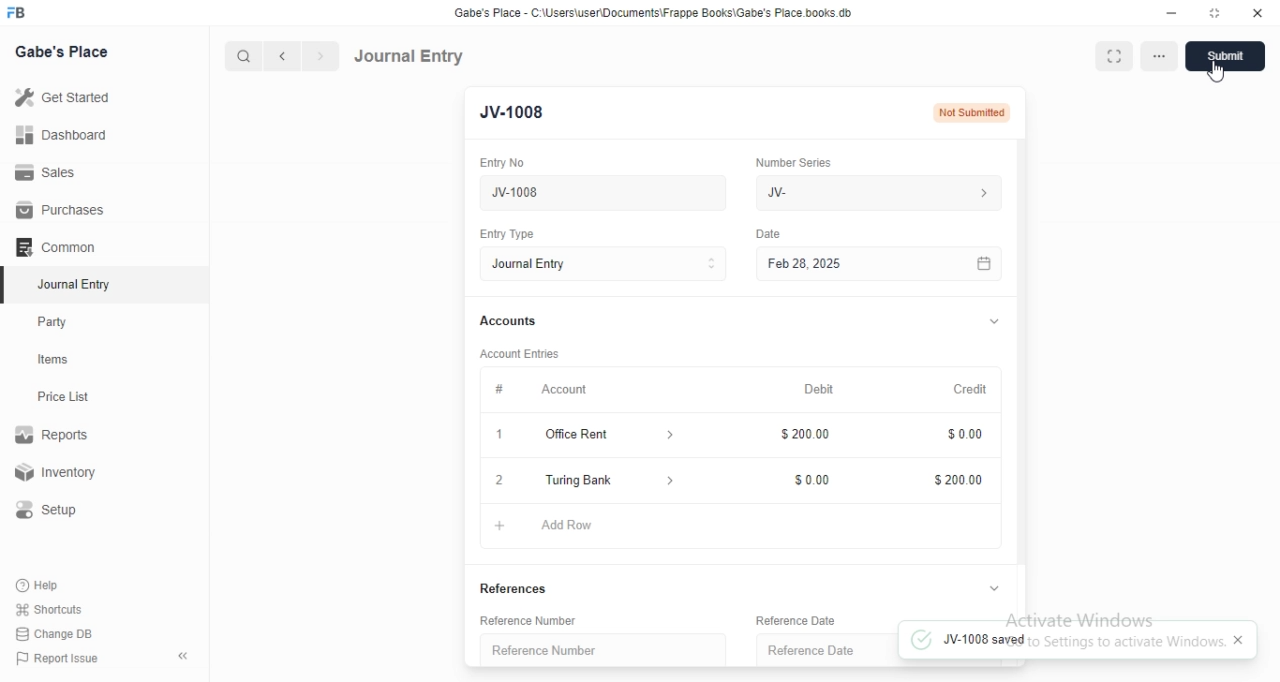 This screenshot has height=682, width=1280. What do you see at coordinates (61, 360) in the screenshot?
I see `tems` at bounding box center [61, 360].